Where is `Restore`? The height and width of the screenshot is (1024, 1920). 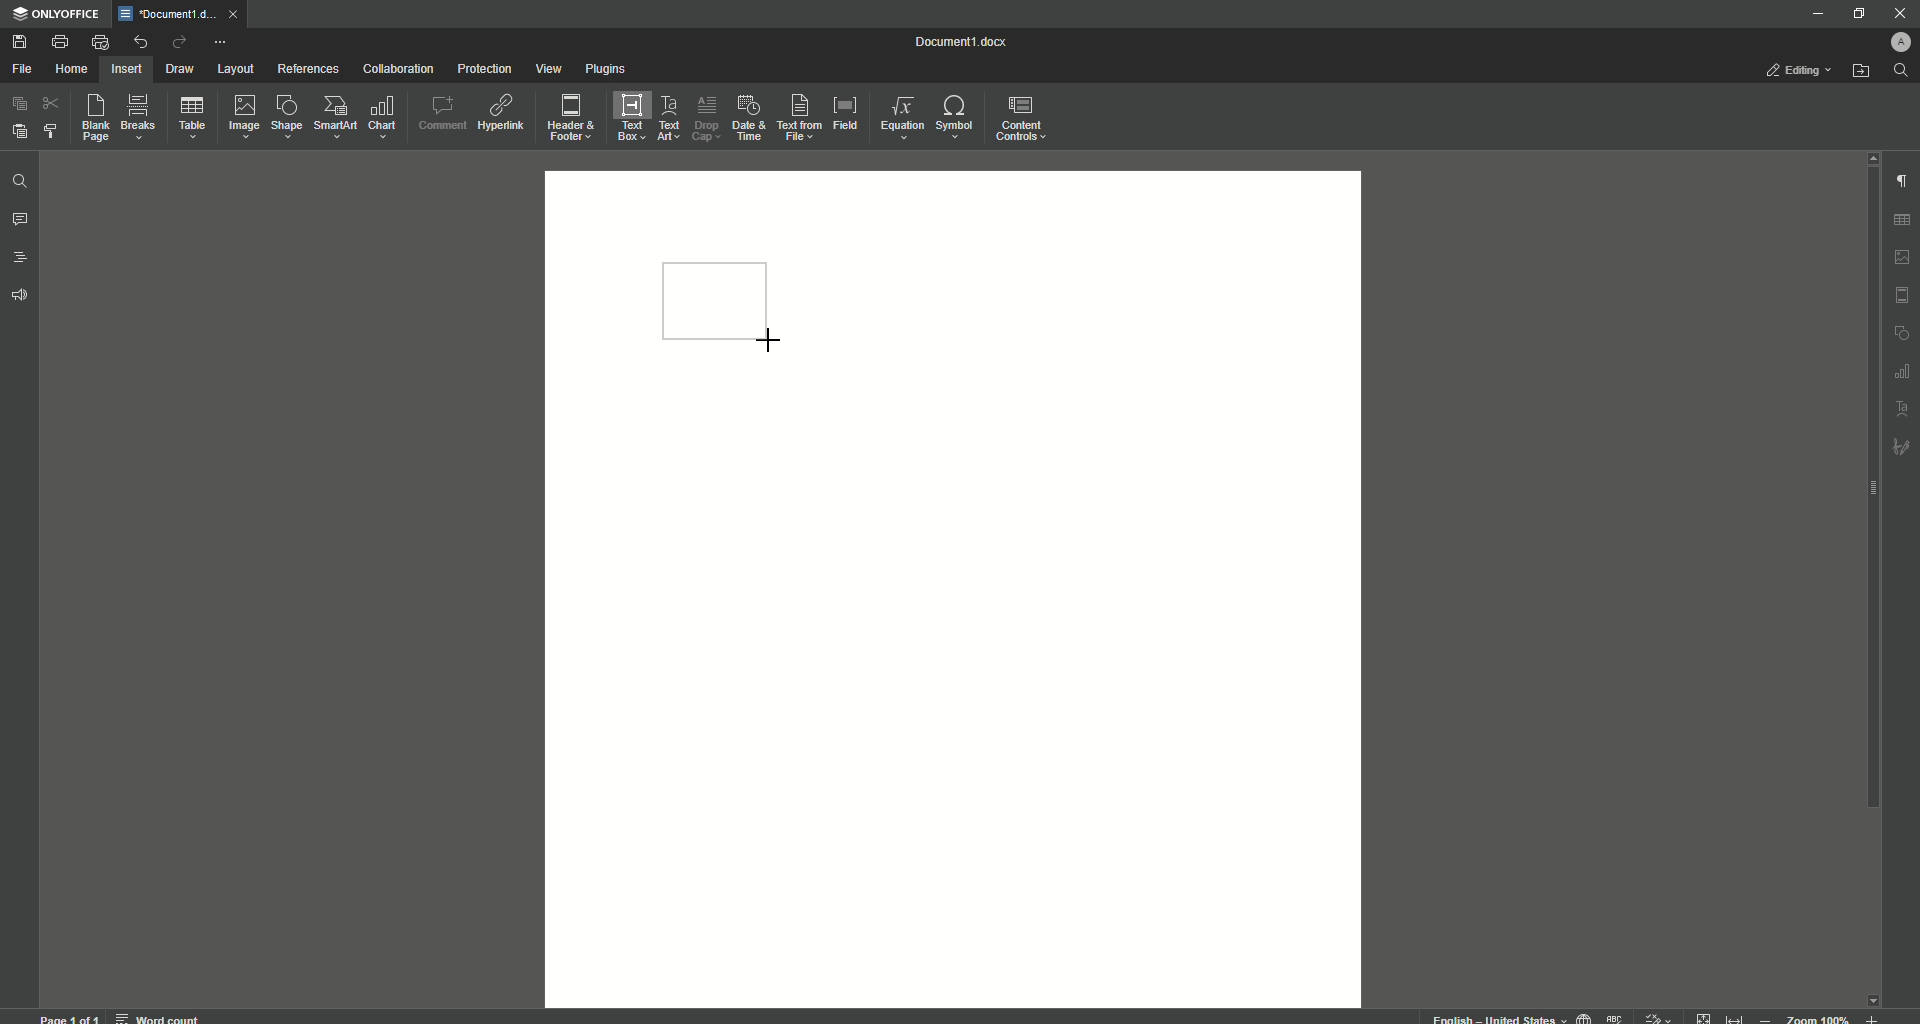
Restore is located at coordinates (1856, 14).